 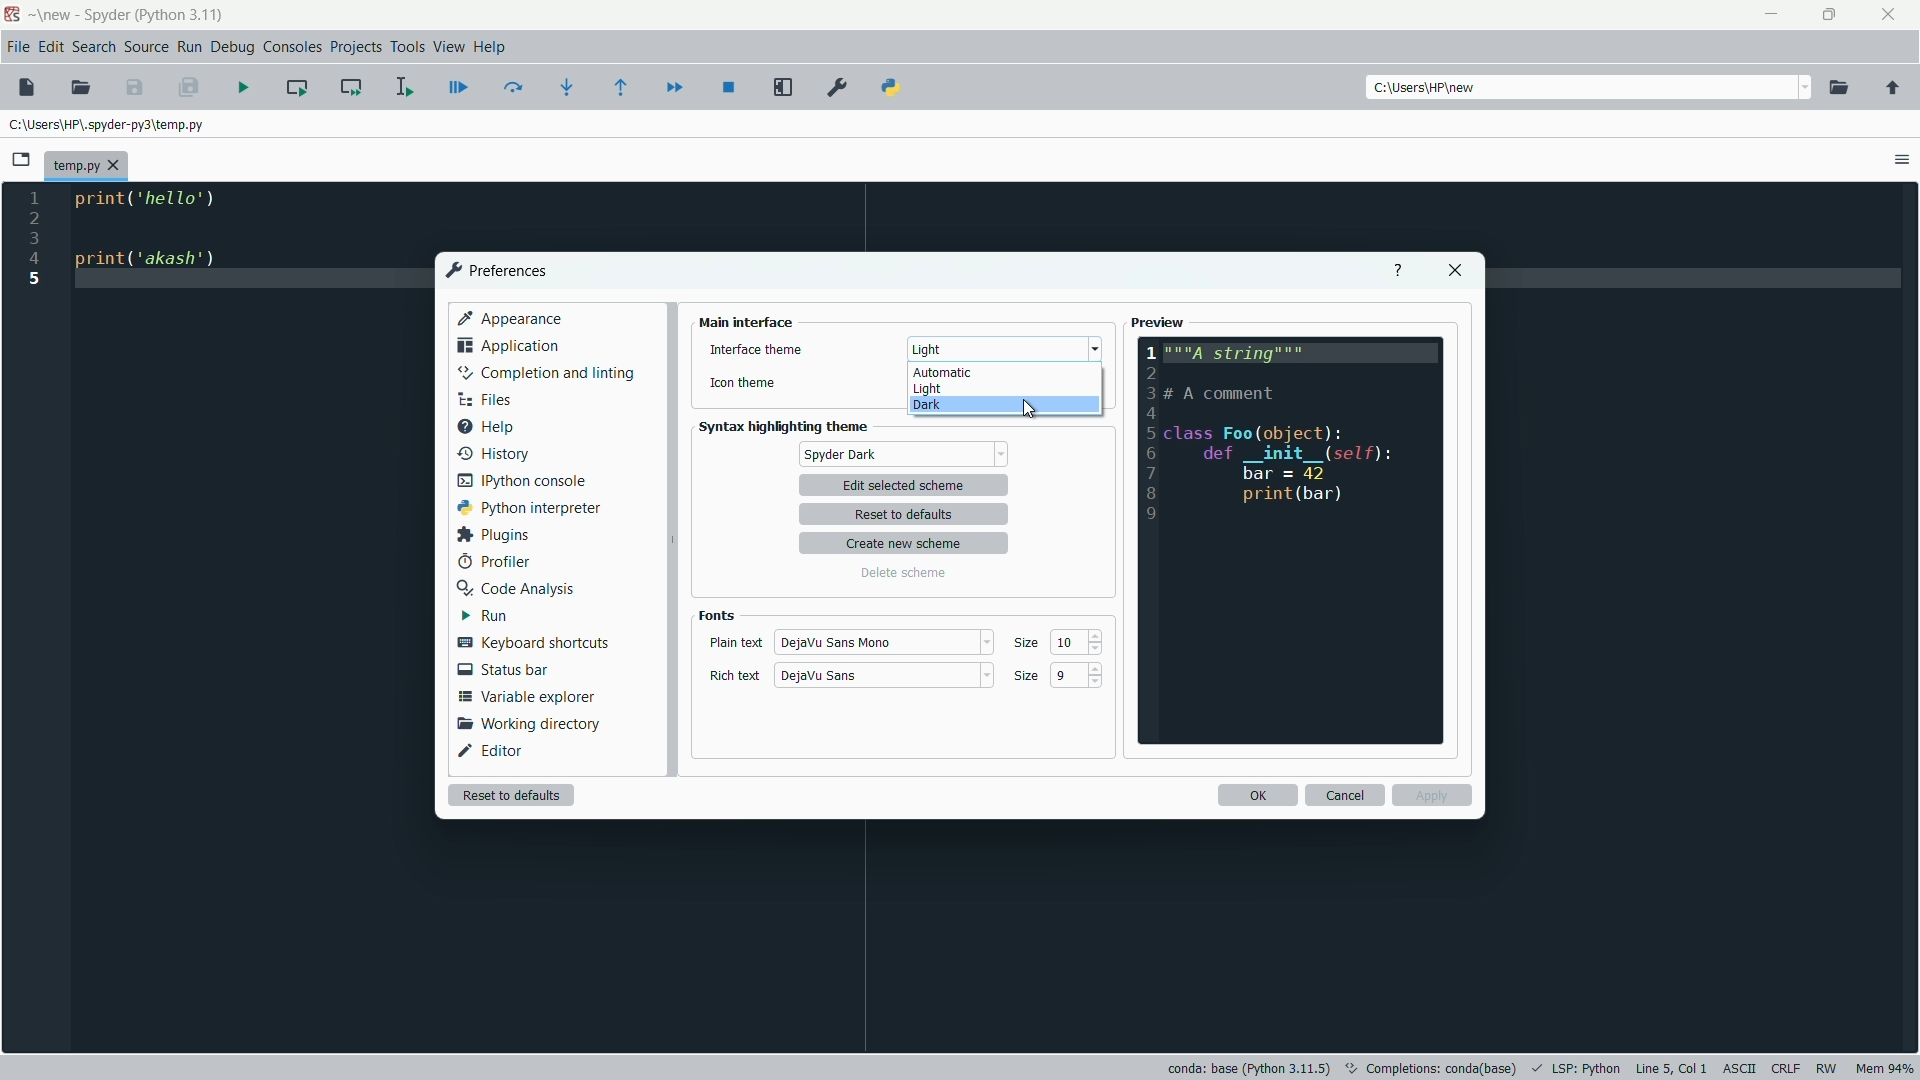 I want to click on create new scheme, so click(x=907, y=544).